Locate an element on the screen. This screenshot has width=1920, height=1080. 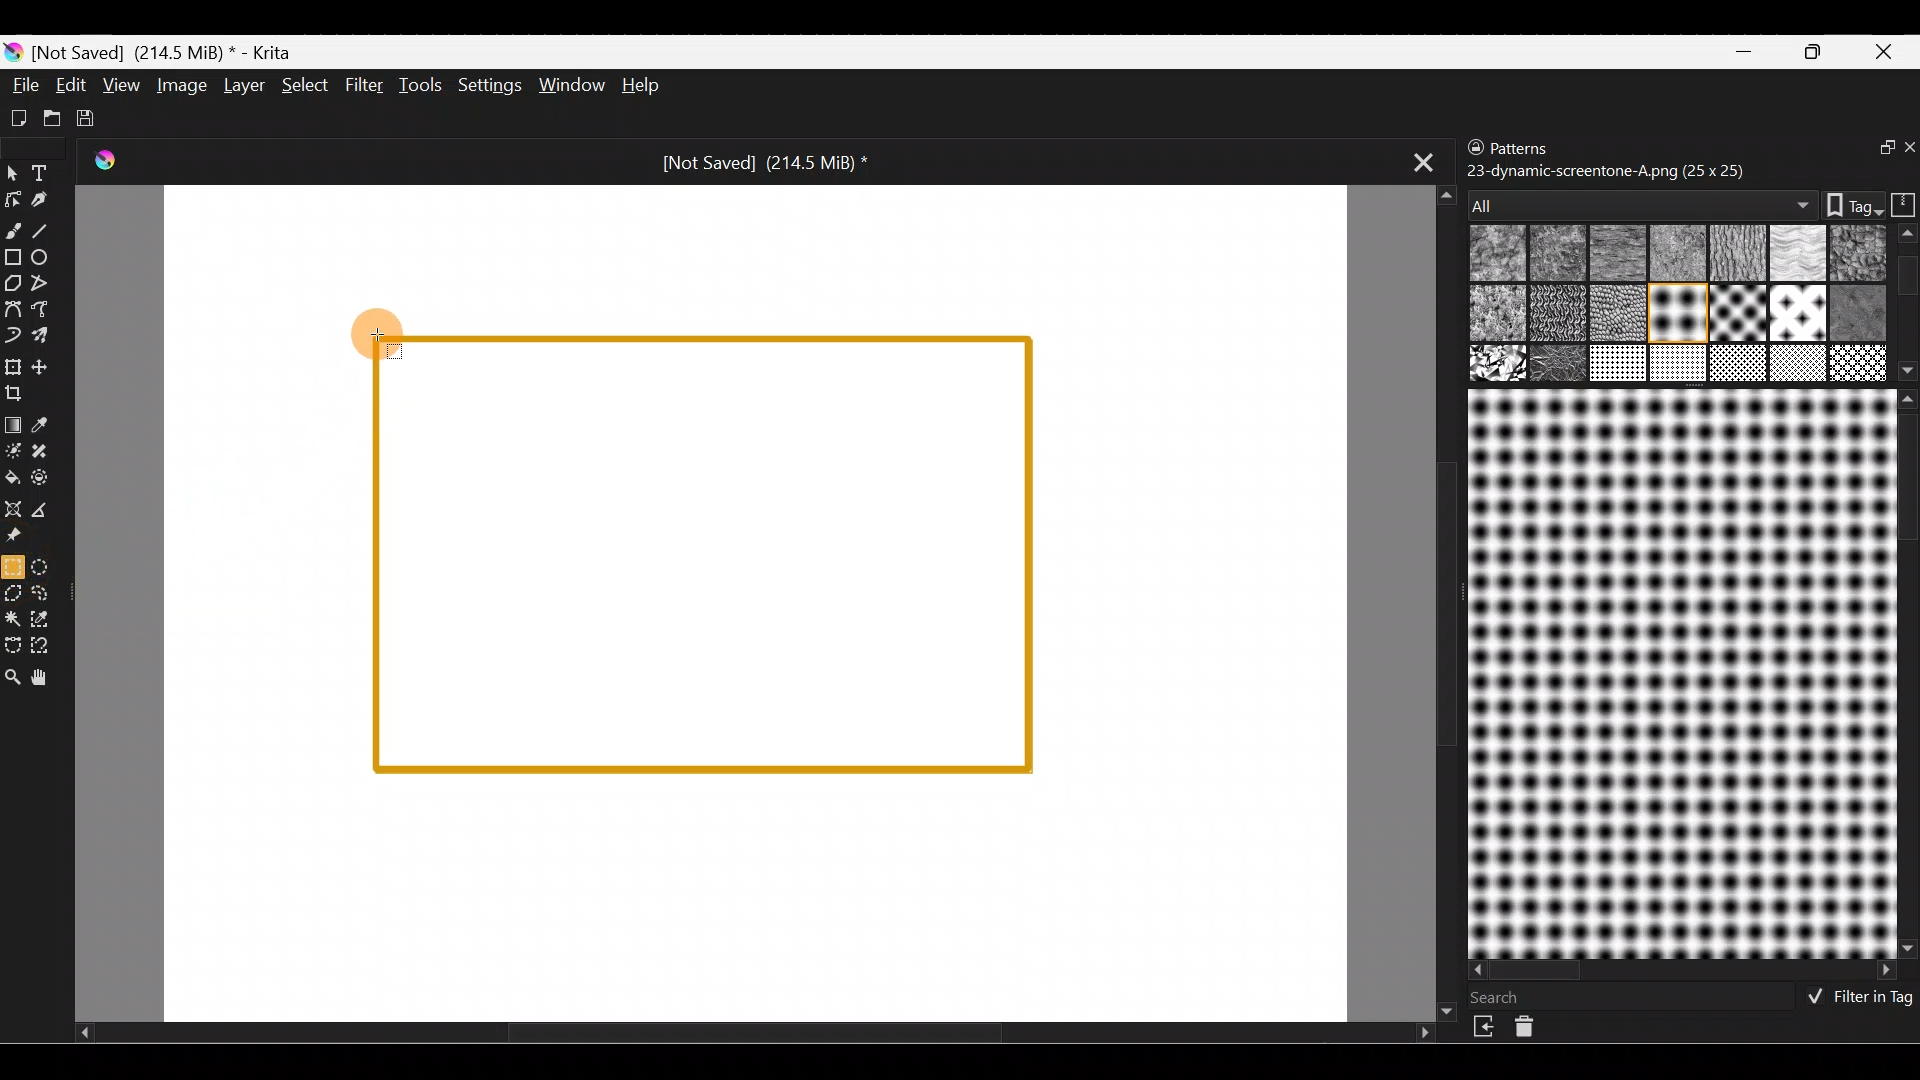
Scroll bar is located at coordinates (1908, 303).